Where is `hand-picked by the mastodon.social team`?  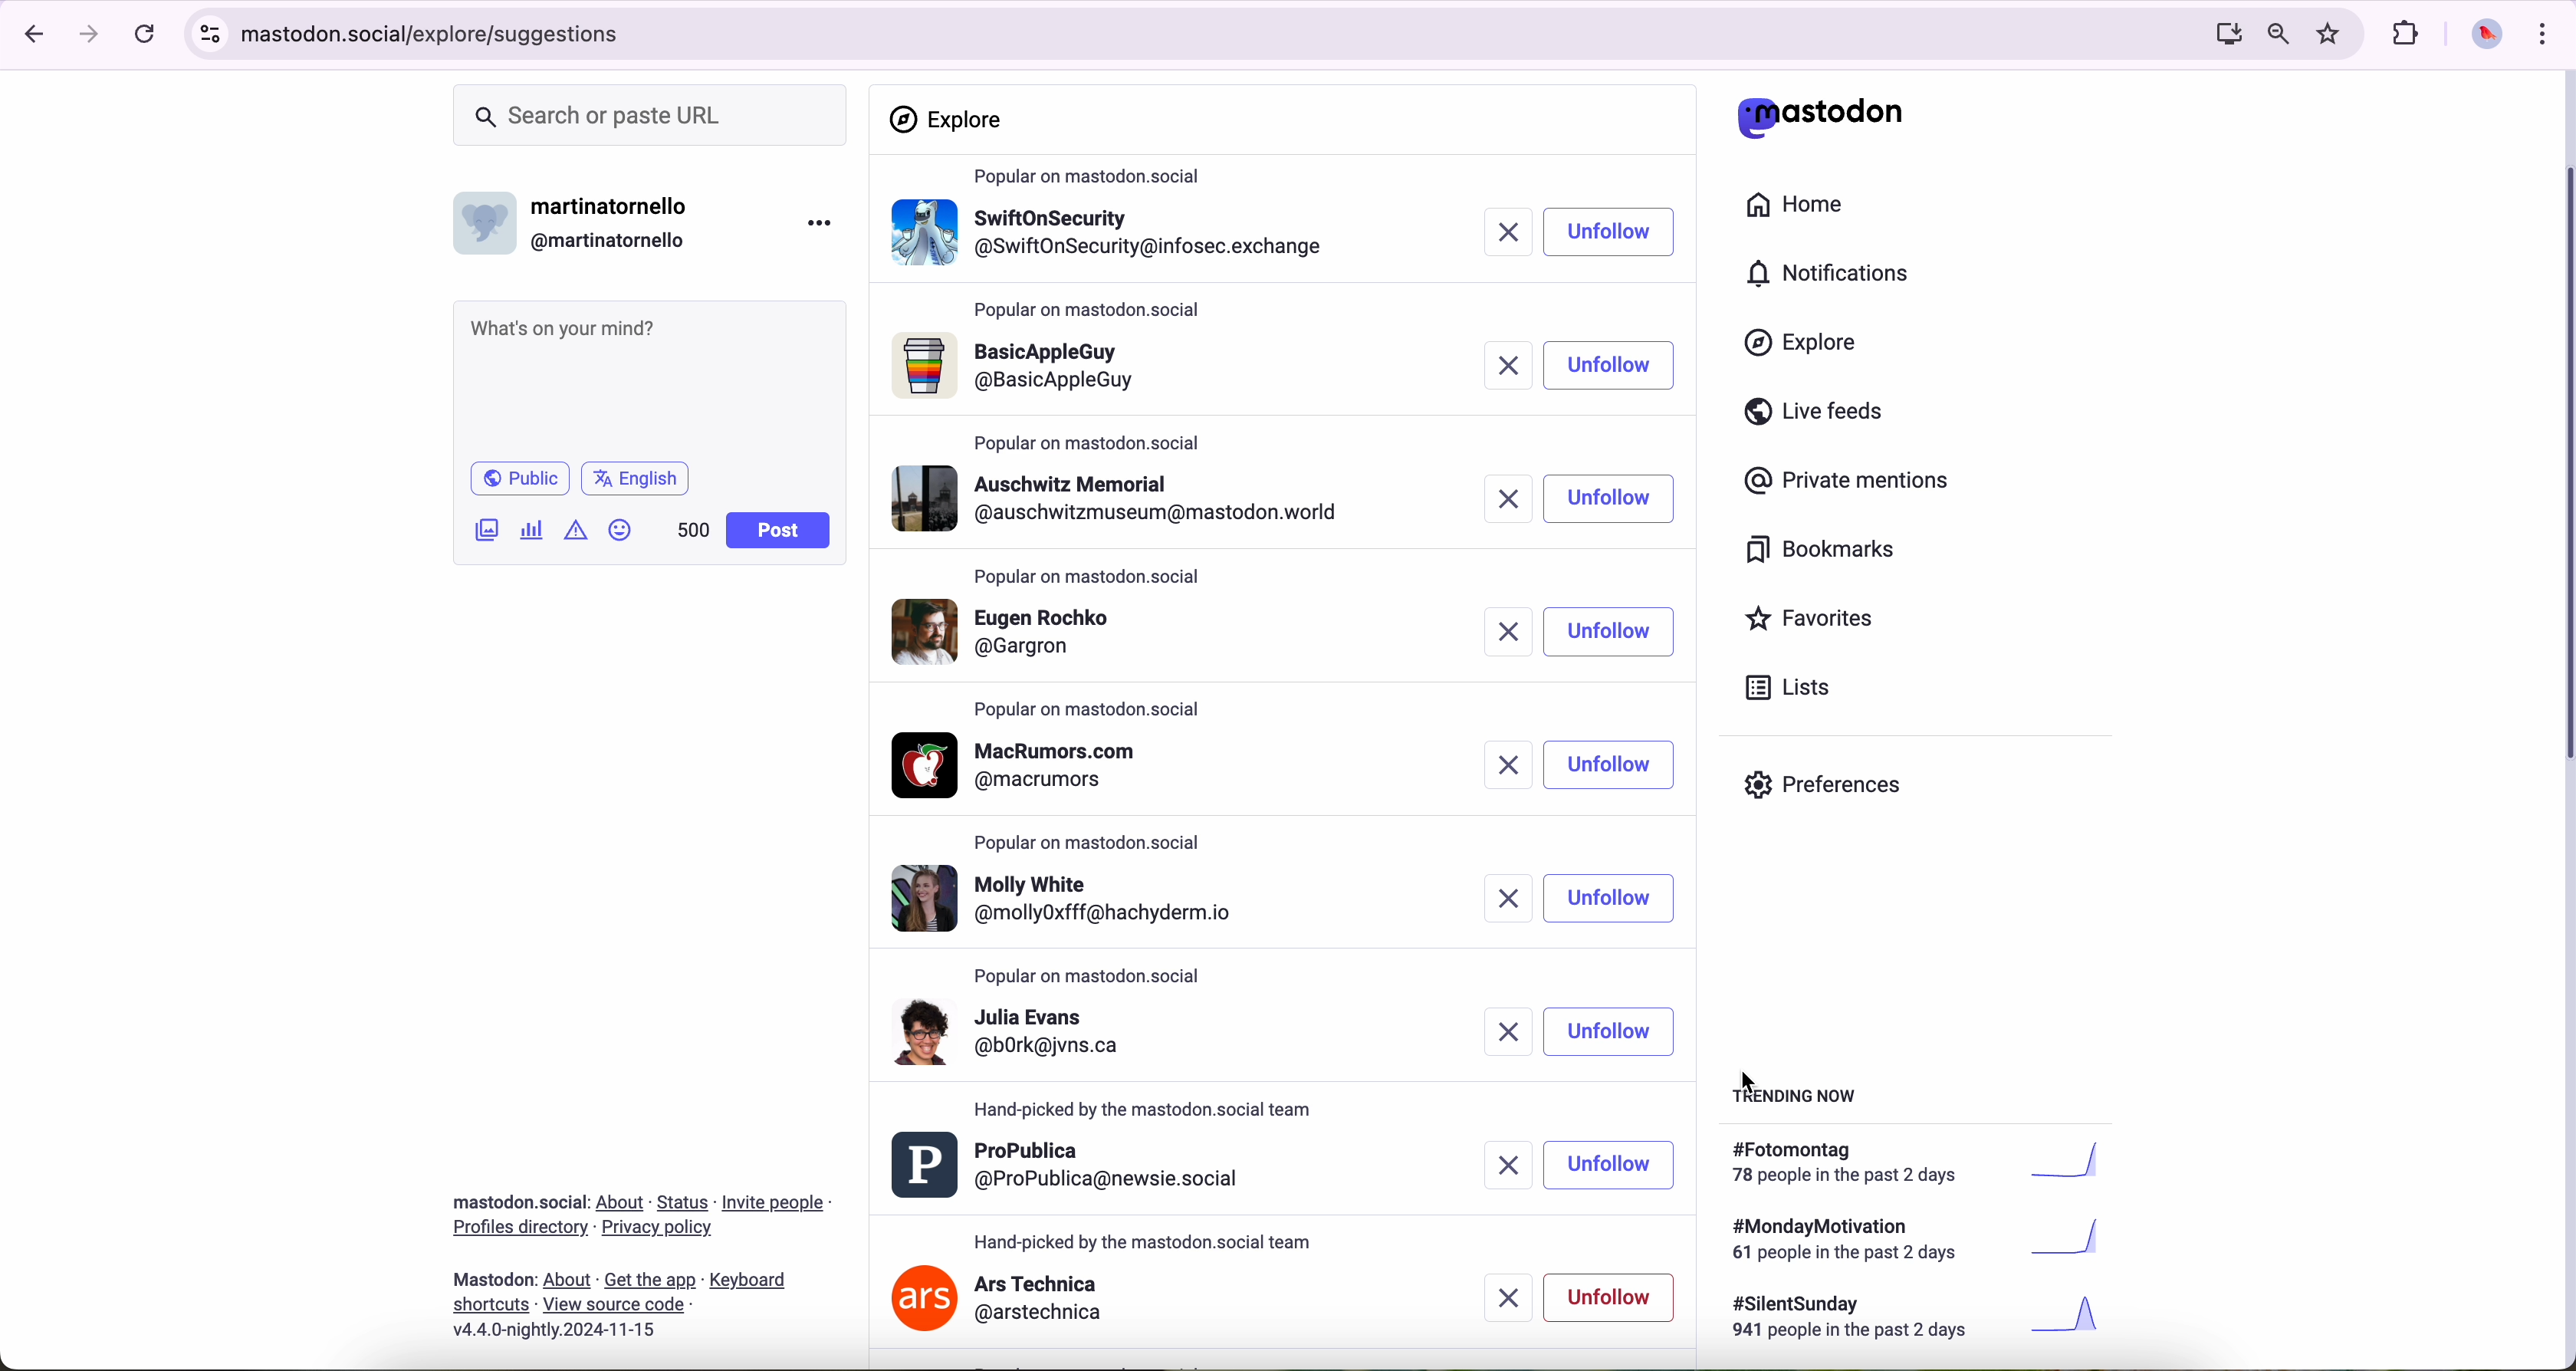 hand-picked by the mastodon.social team is located at coordinates (1145, 1239).